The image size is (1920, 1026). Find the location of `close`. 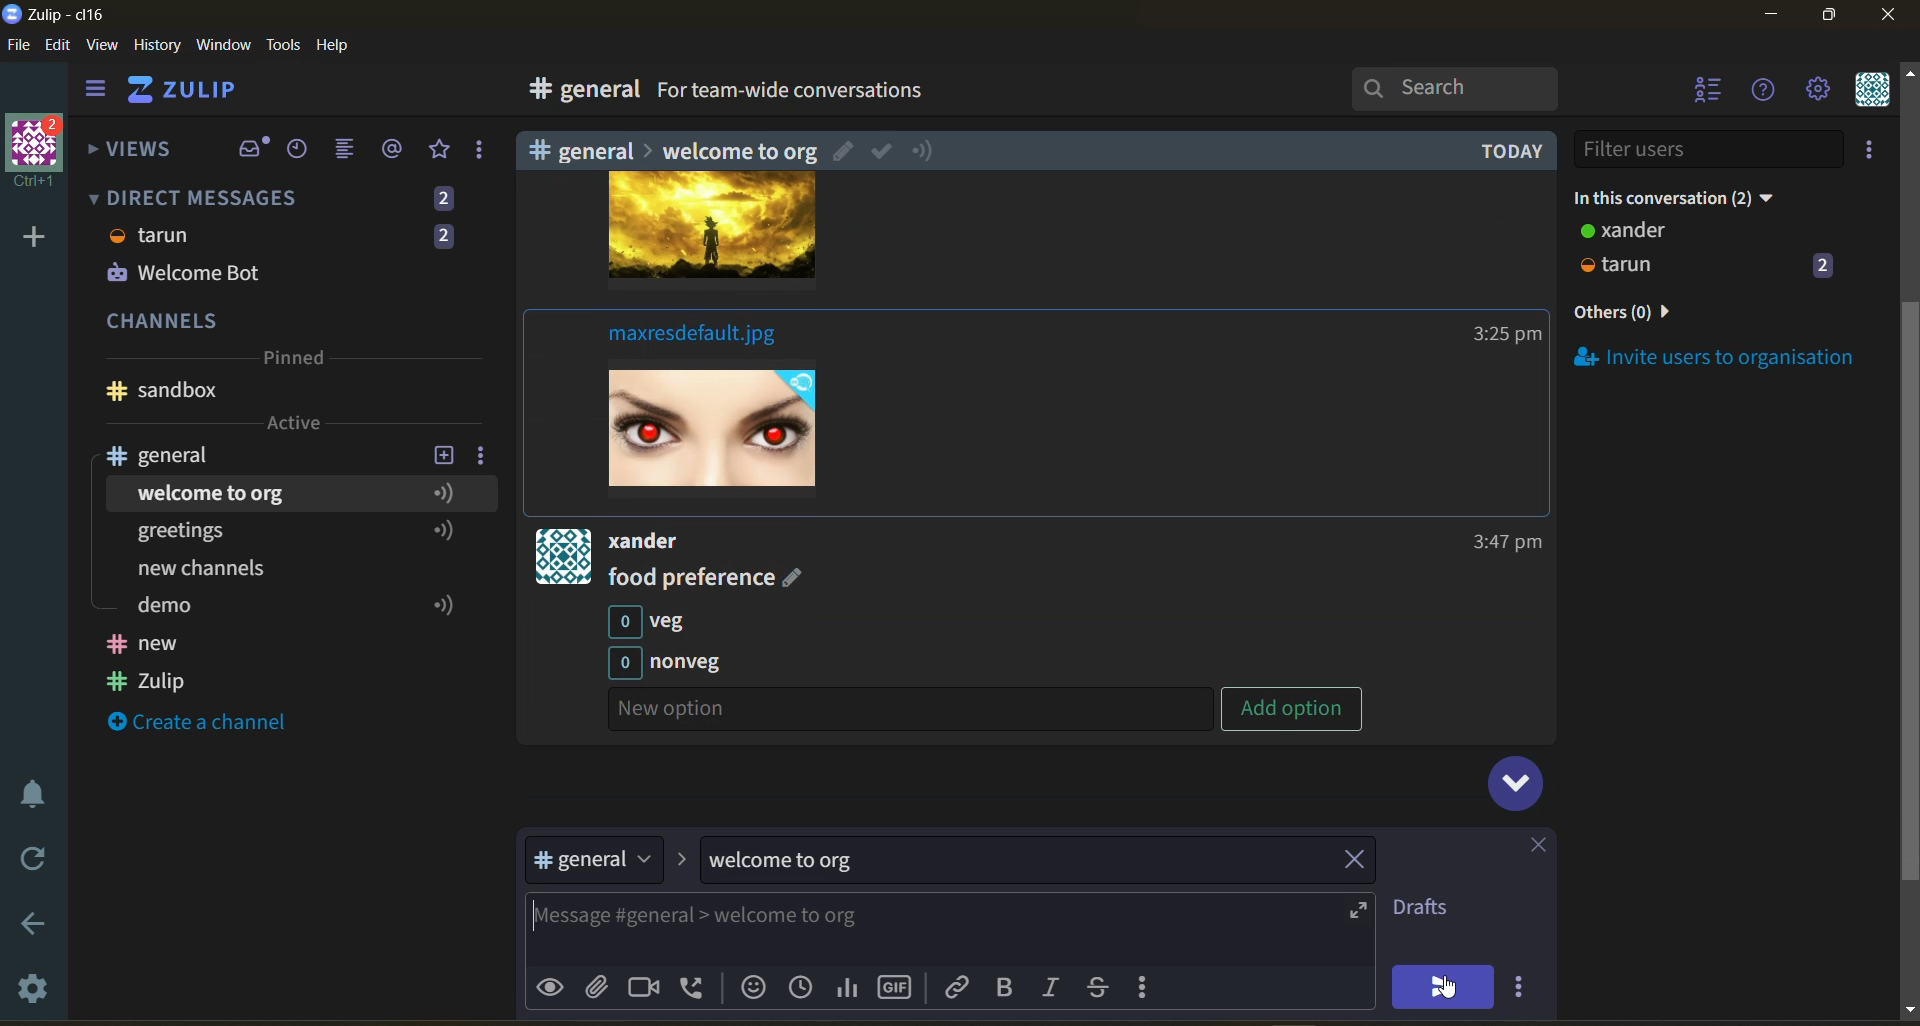

close is located at coordinates (1539, 846).